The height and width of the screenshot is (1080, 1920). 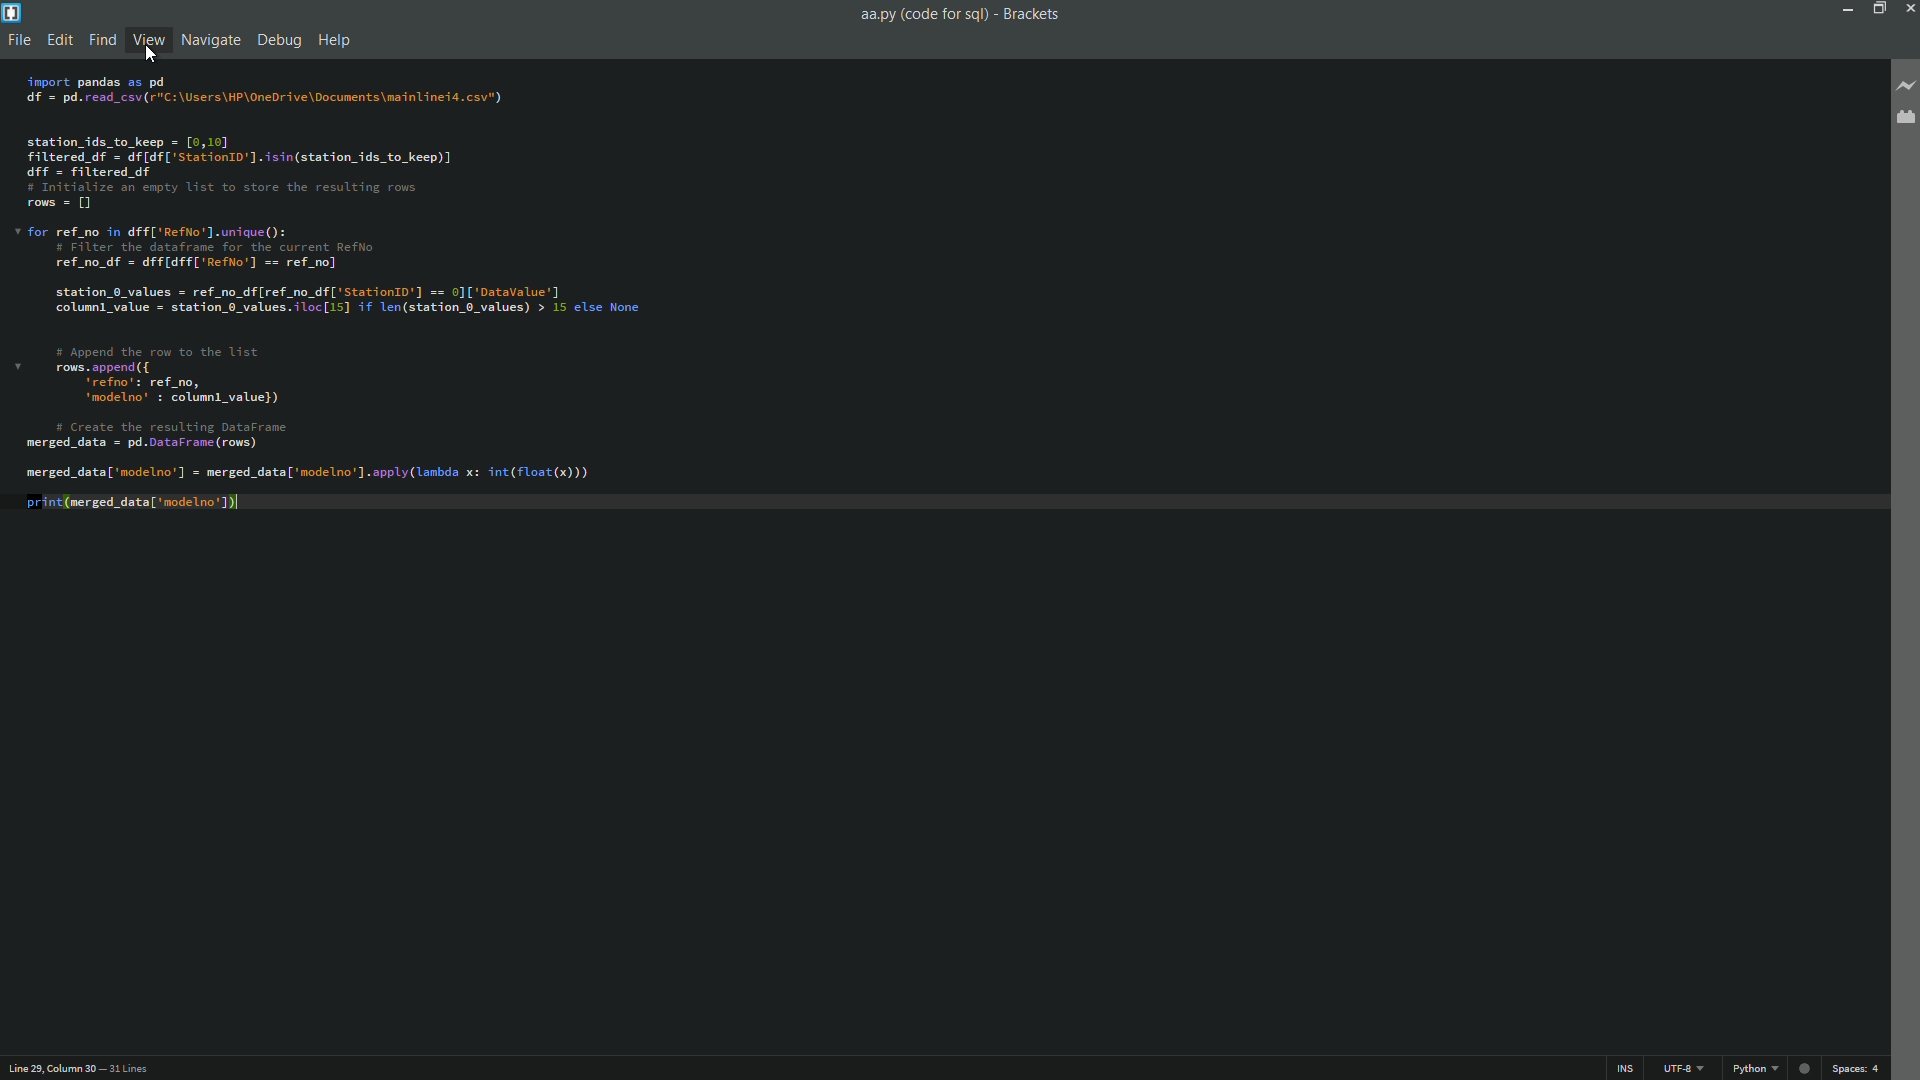 I want to click on space, so click(x=1856, y=1069).